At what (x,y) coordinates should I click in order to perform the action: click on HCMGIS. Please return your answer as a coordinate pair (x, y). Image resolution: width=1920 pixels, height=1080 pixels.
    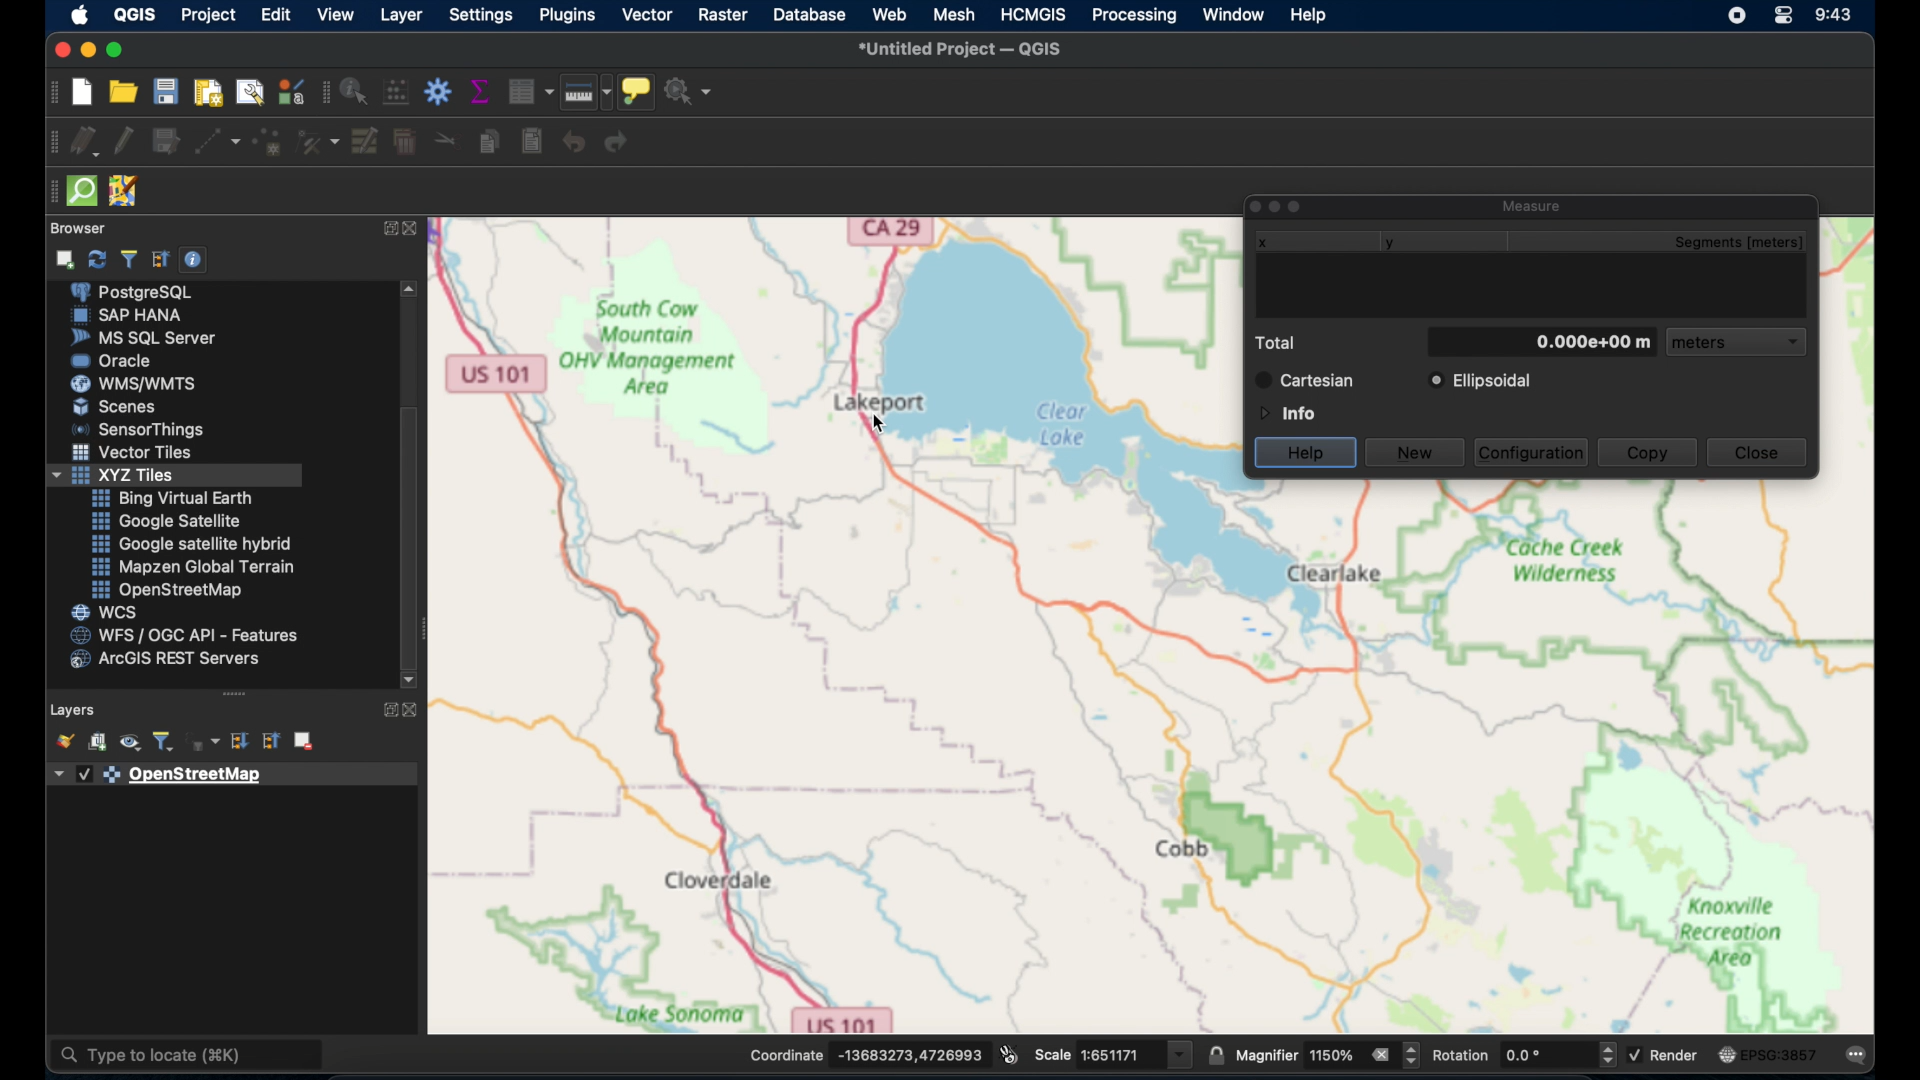
    Looking at the image, I should click on (1034, 14).